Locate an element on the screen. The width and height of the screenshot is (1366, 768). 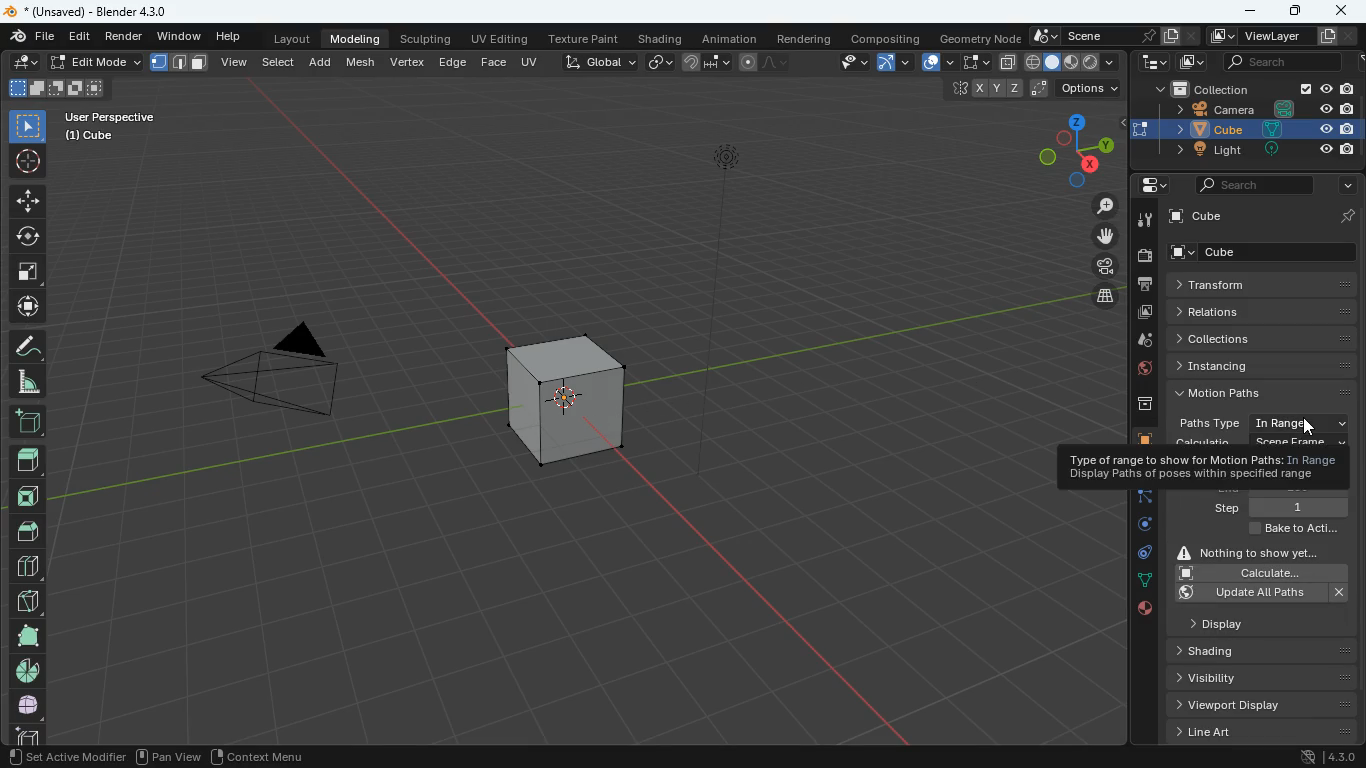
uv editing is located at coordinates (503, 40).